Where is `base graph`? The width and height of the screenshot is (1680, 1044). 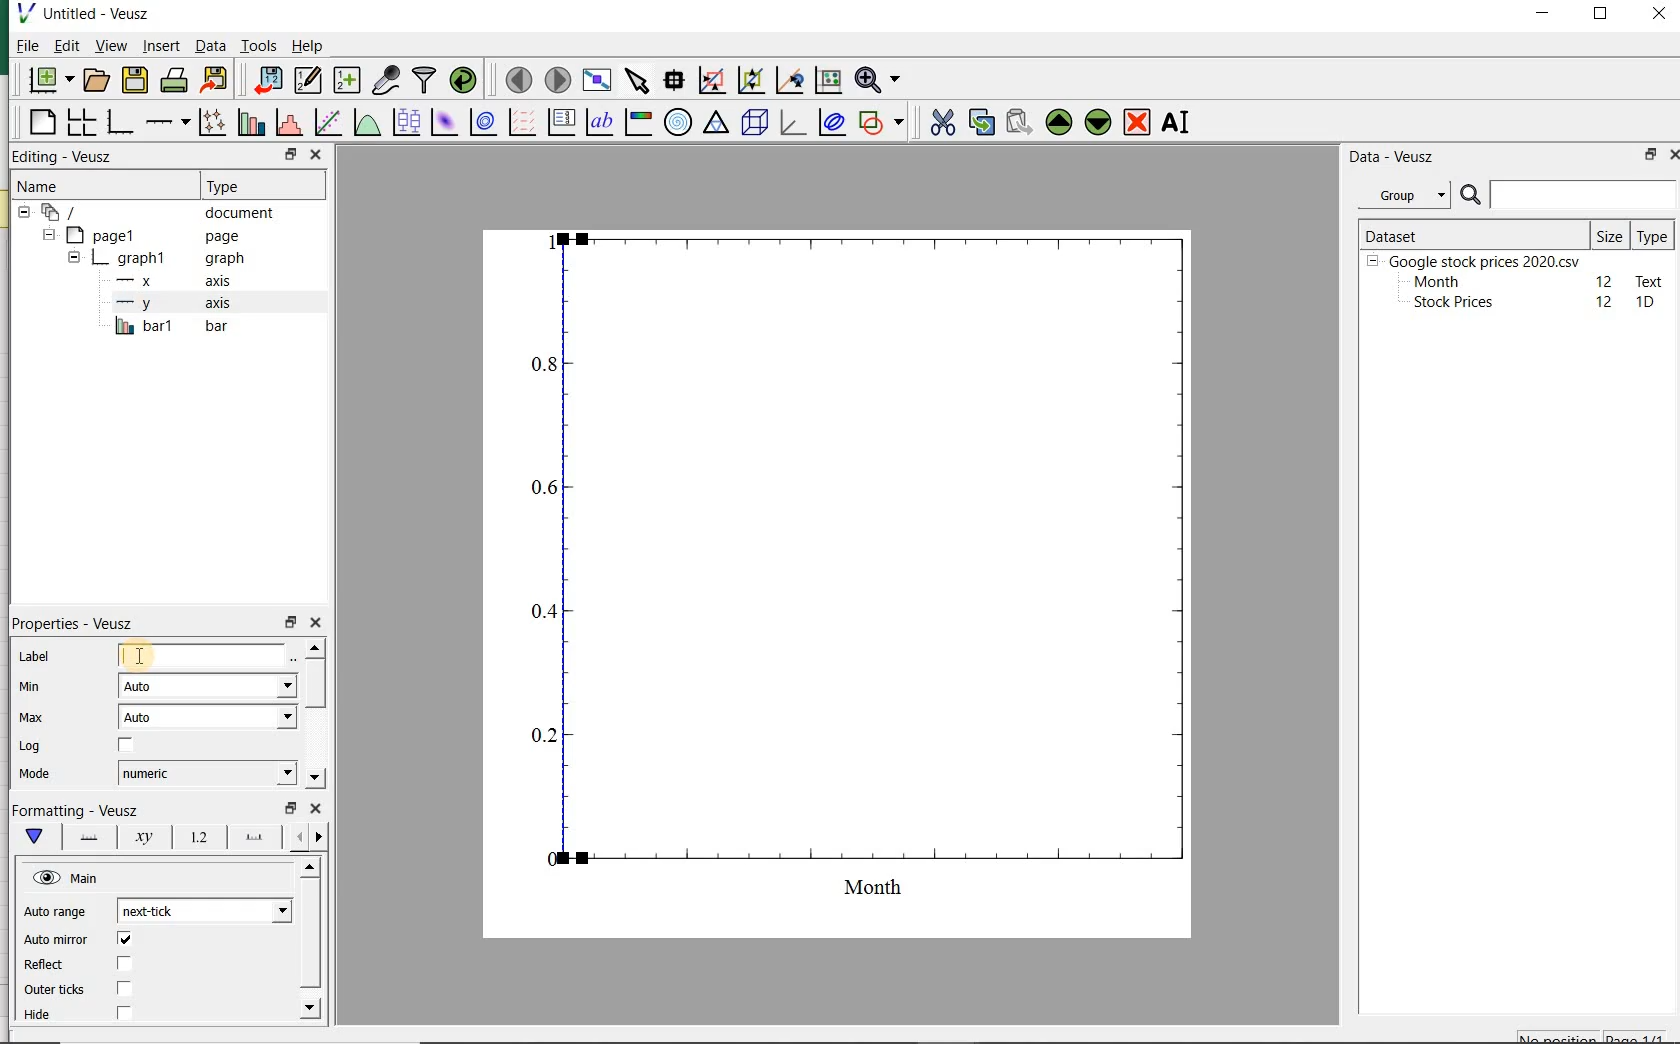
base graph is located at coordinates (119, 123).